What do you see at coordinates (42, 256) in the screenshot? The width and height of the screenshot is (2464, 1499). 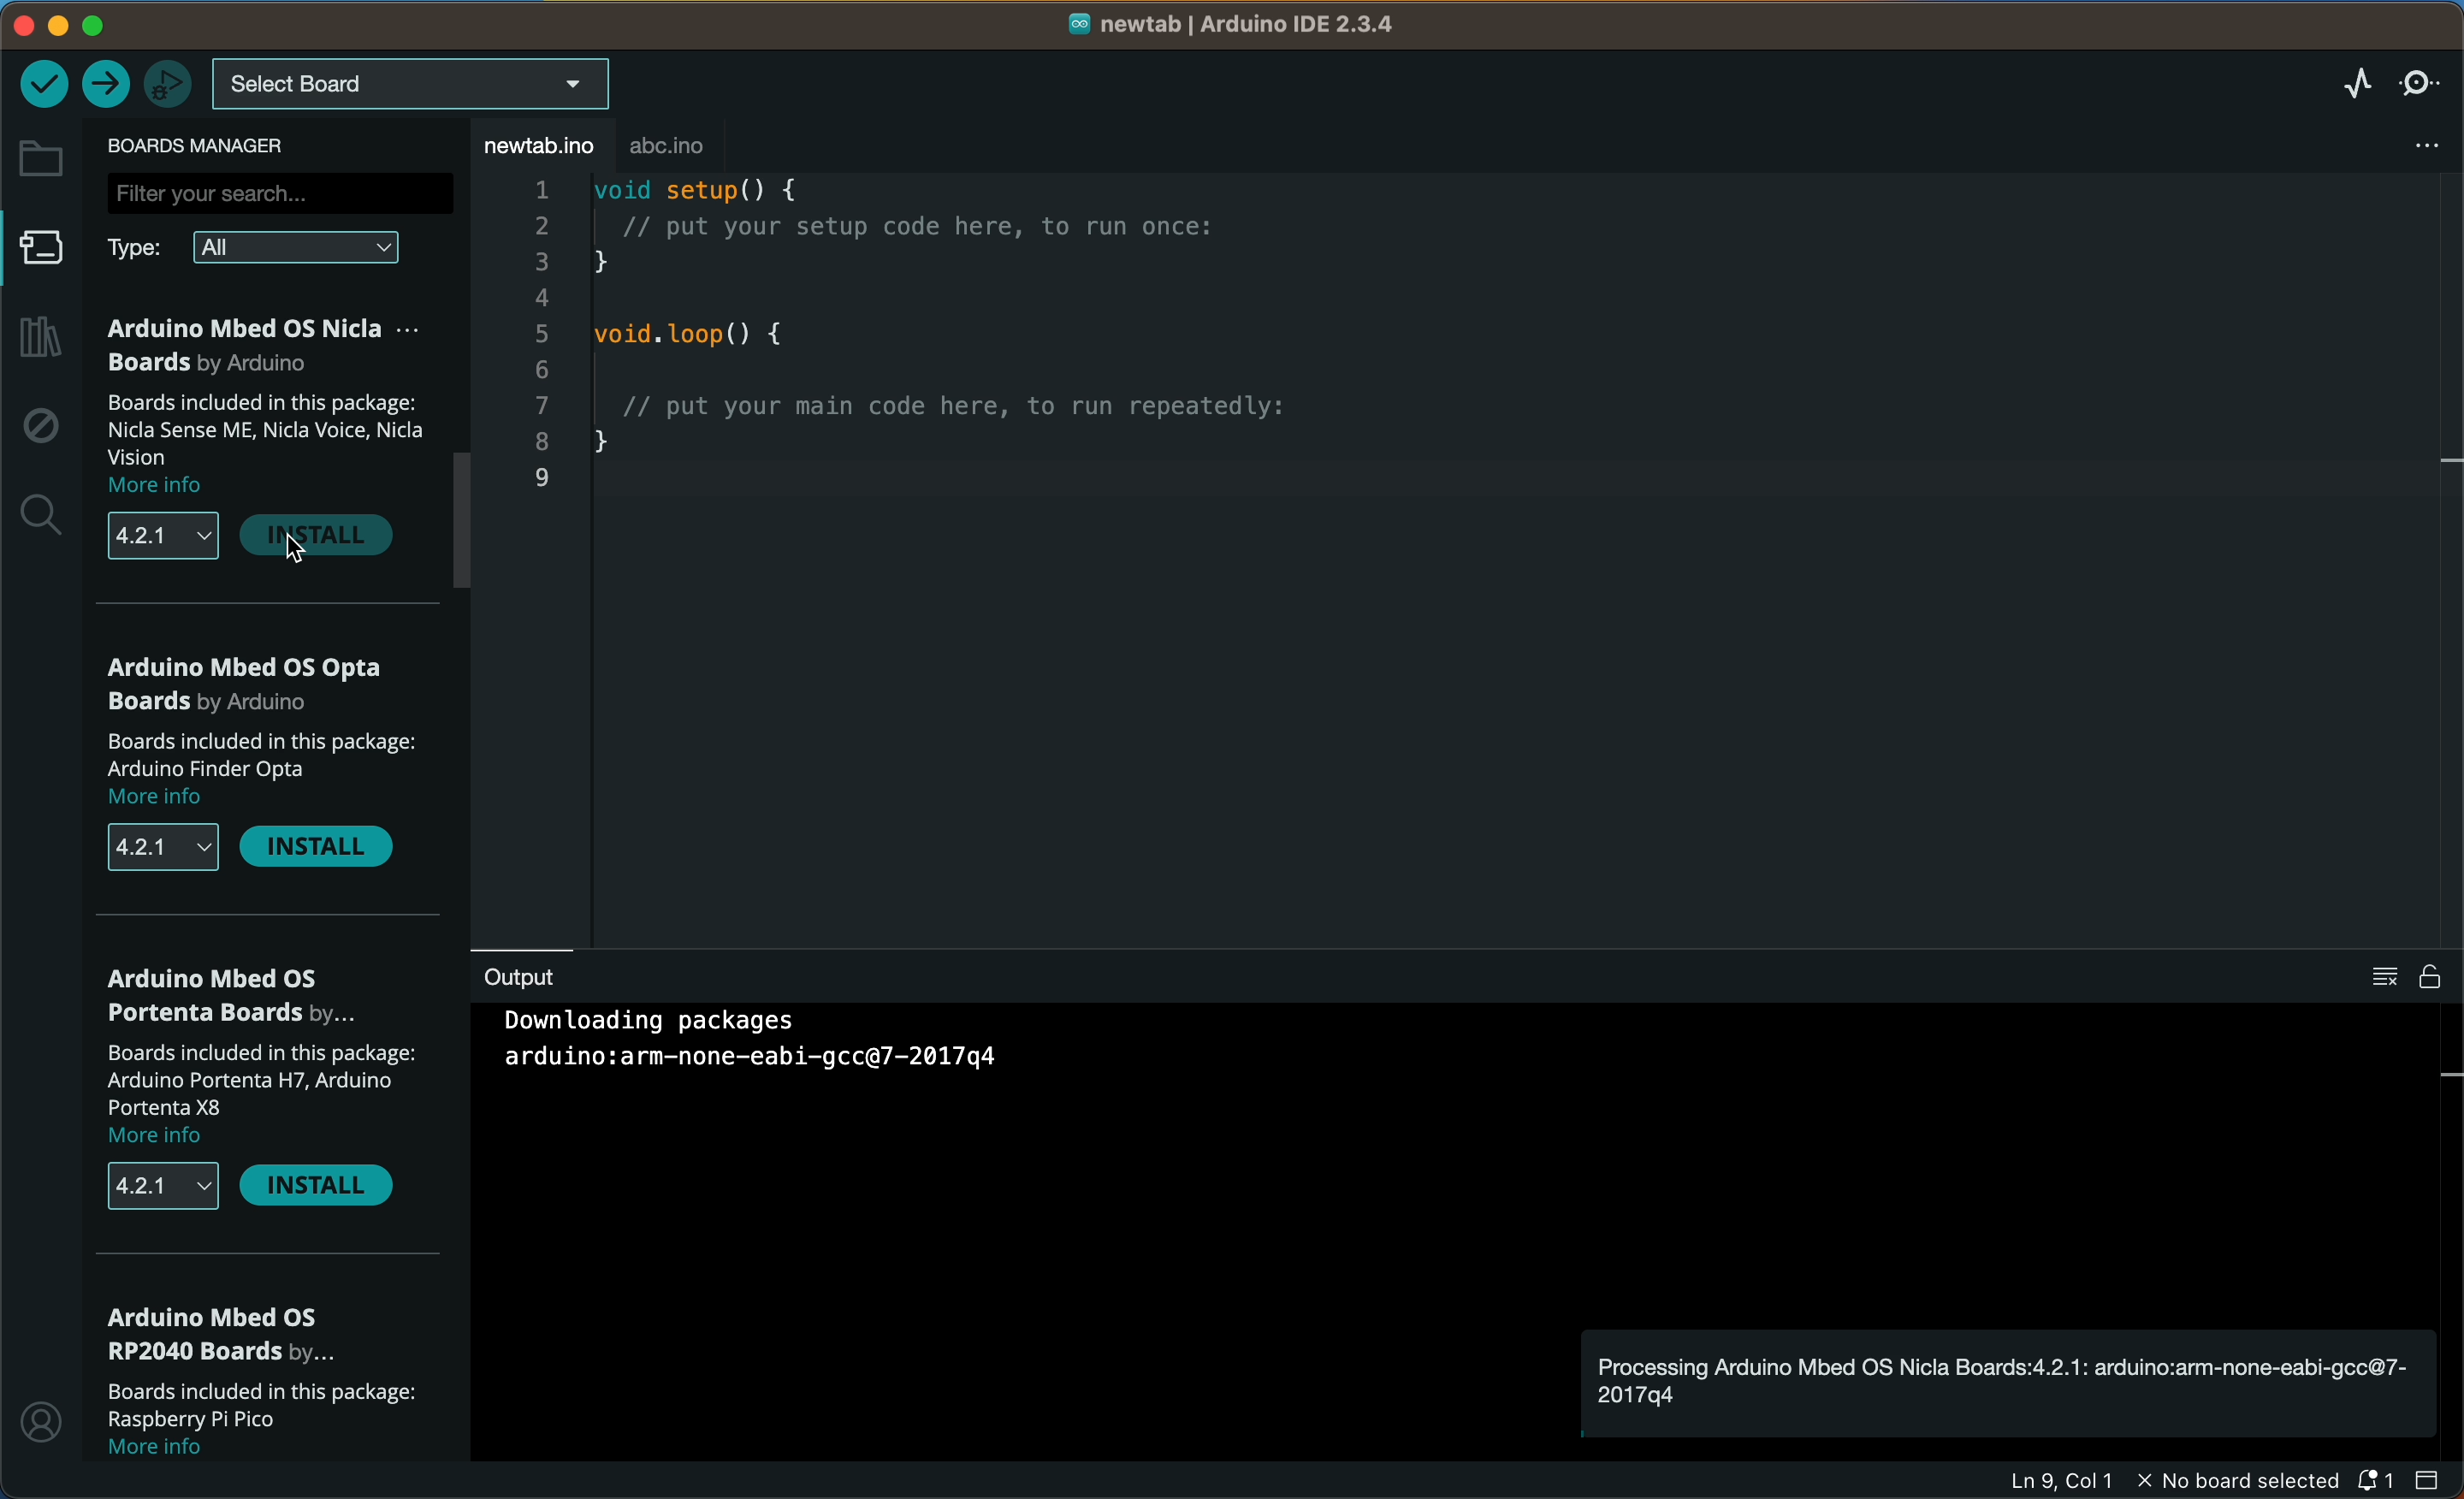 I see `board manager` at bounding box center [42, 256].